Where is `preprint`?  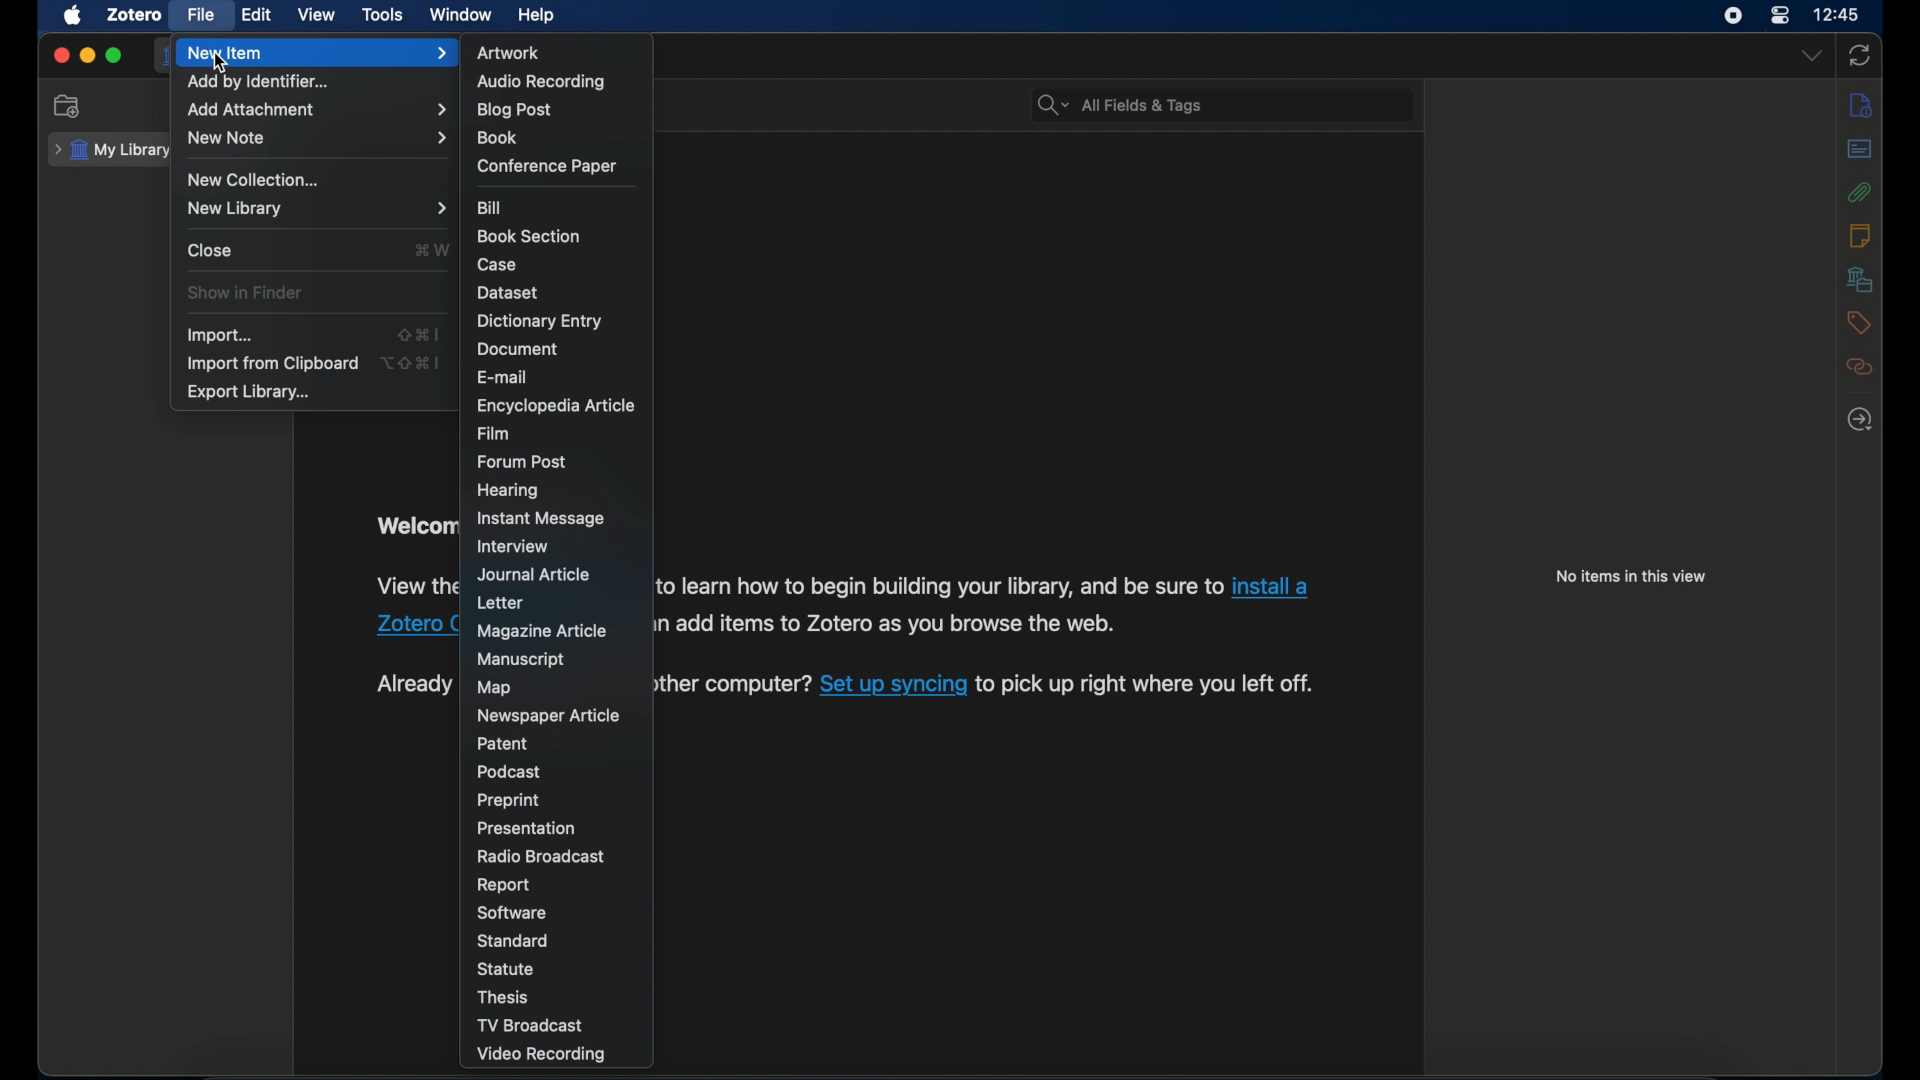
preprint is located at coordinates (508, 801).